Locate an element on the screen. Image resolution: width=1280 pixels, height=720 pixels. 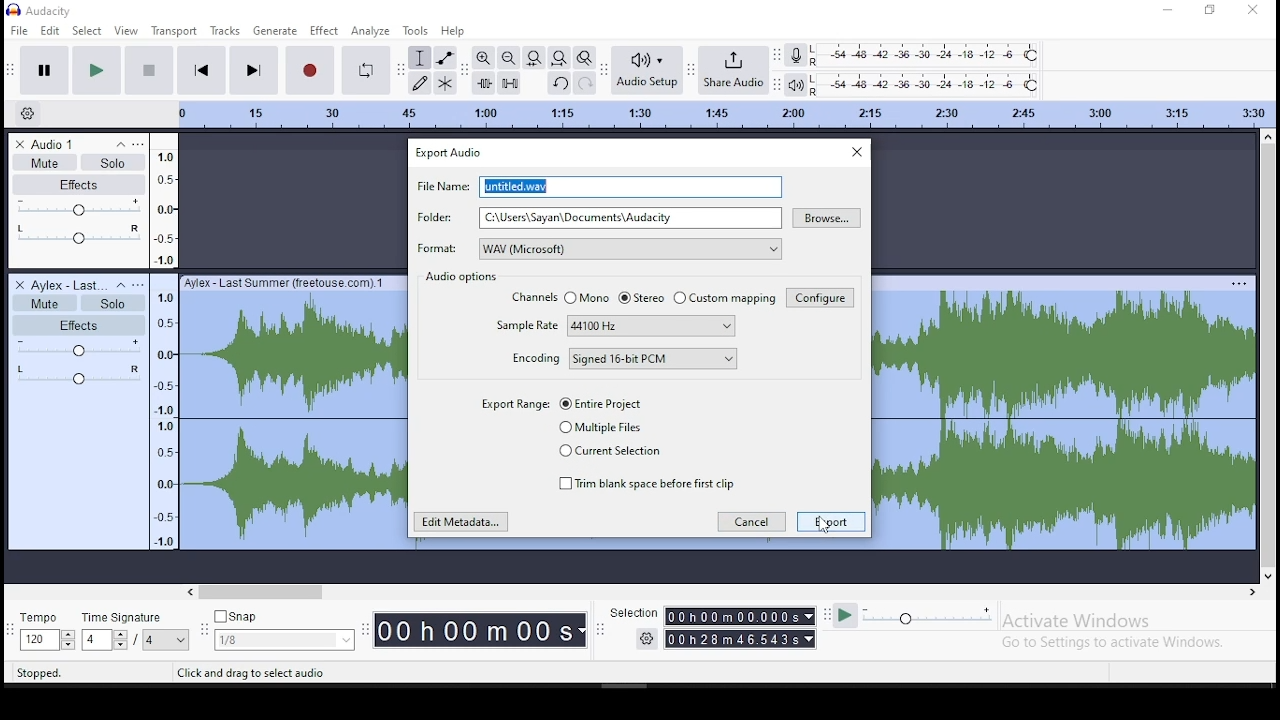
stop is located at coordinates (146, 71).